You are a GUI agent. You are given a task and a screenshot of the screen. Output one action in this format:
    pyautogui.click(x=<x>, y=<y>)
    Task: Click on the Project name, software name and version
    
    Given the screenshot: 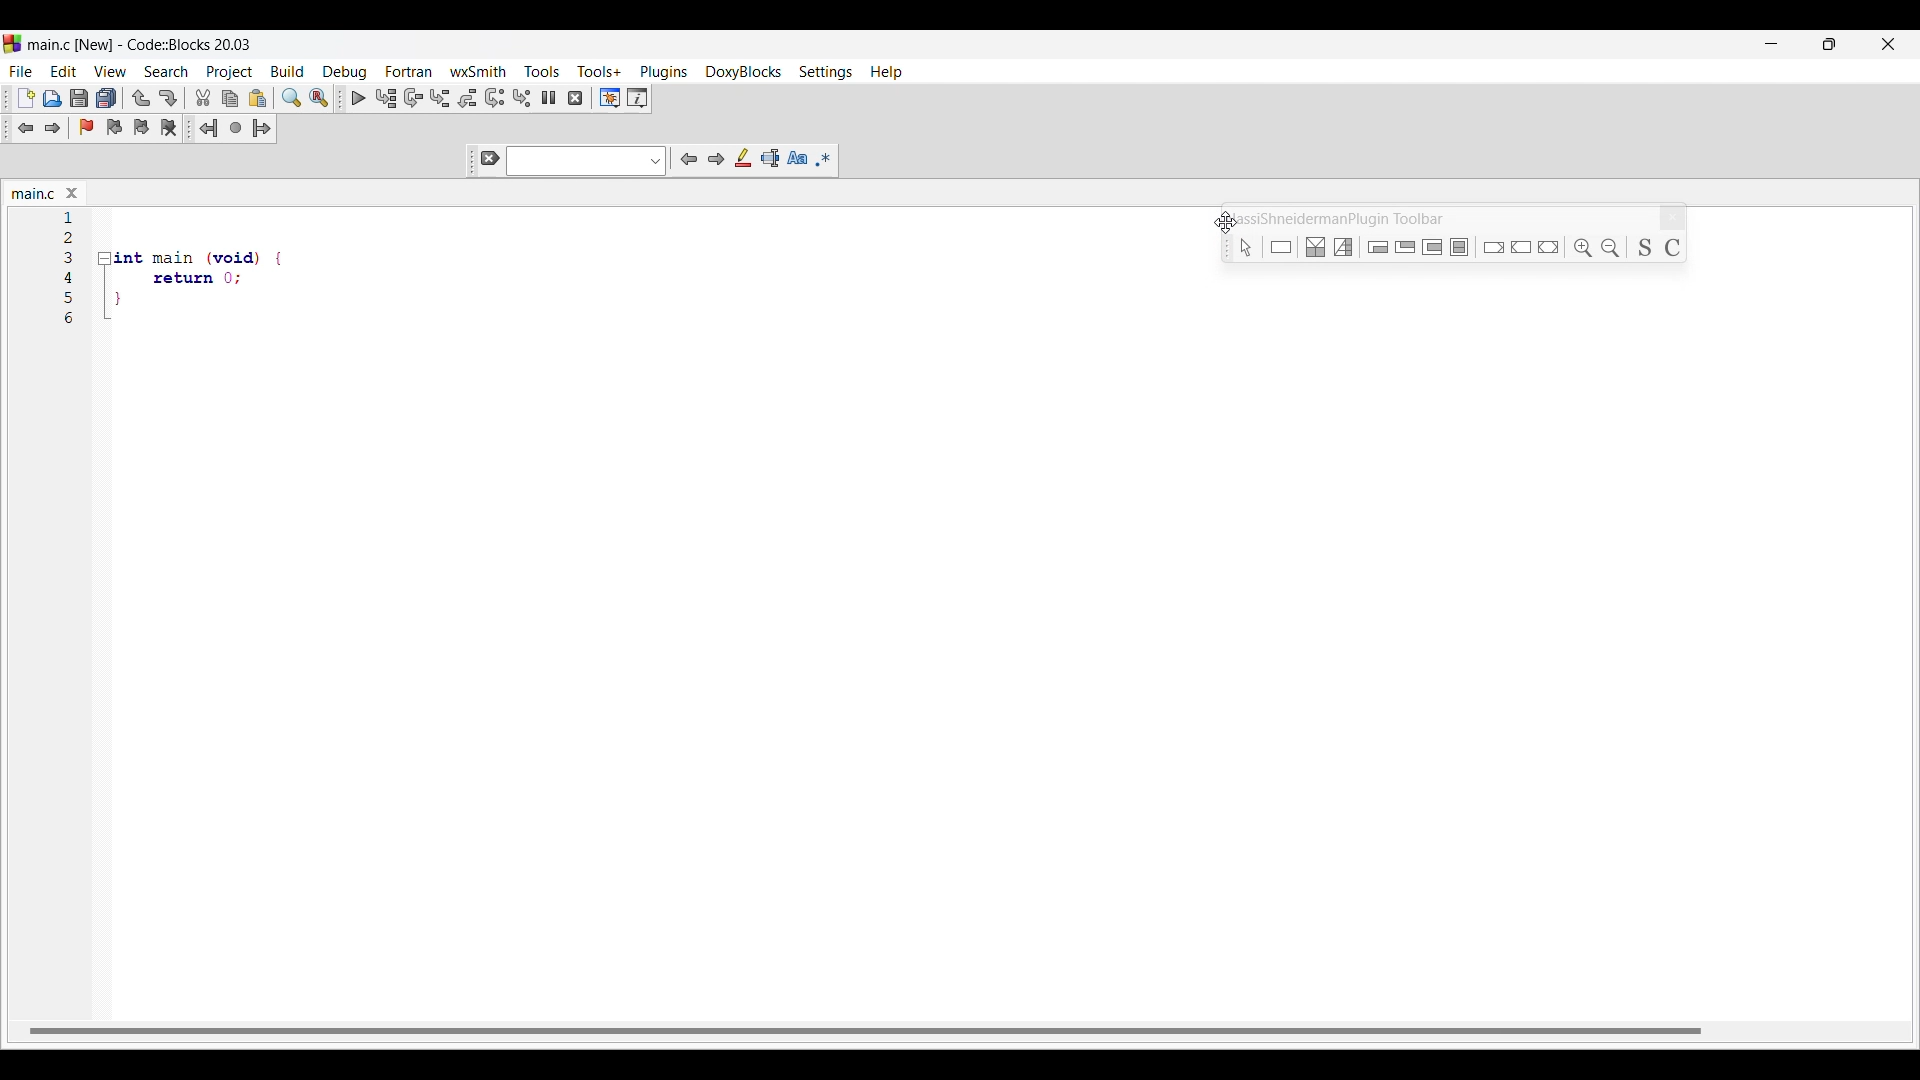 What is the action you would take?
    pyautogui.click(x=140, y=44)
    